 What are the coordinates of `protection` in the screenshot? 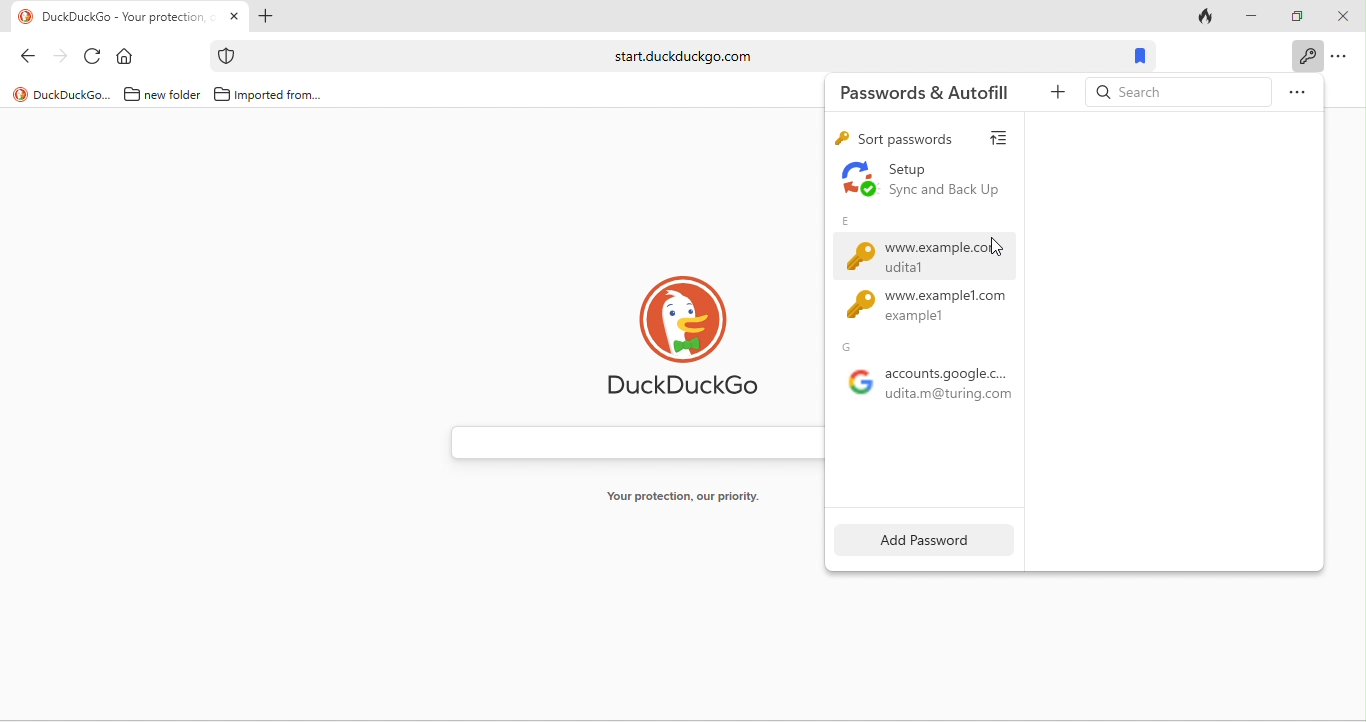 It's located at (225, 56).